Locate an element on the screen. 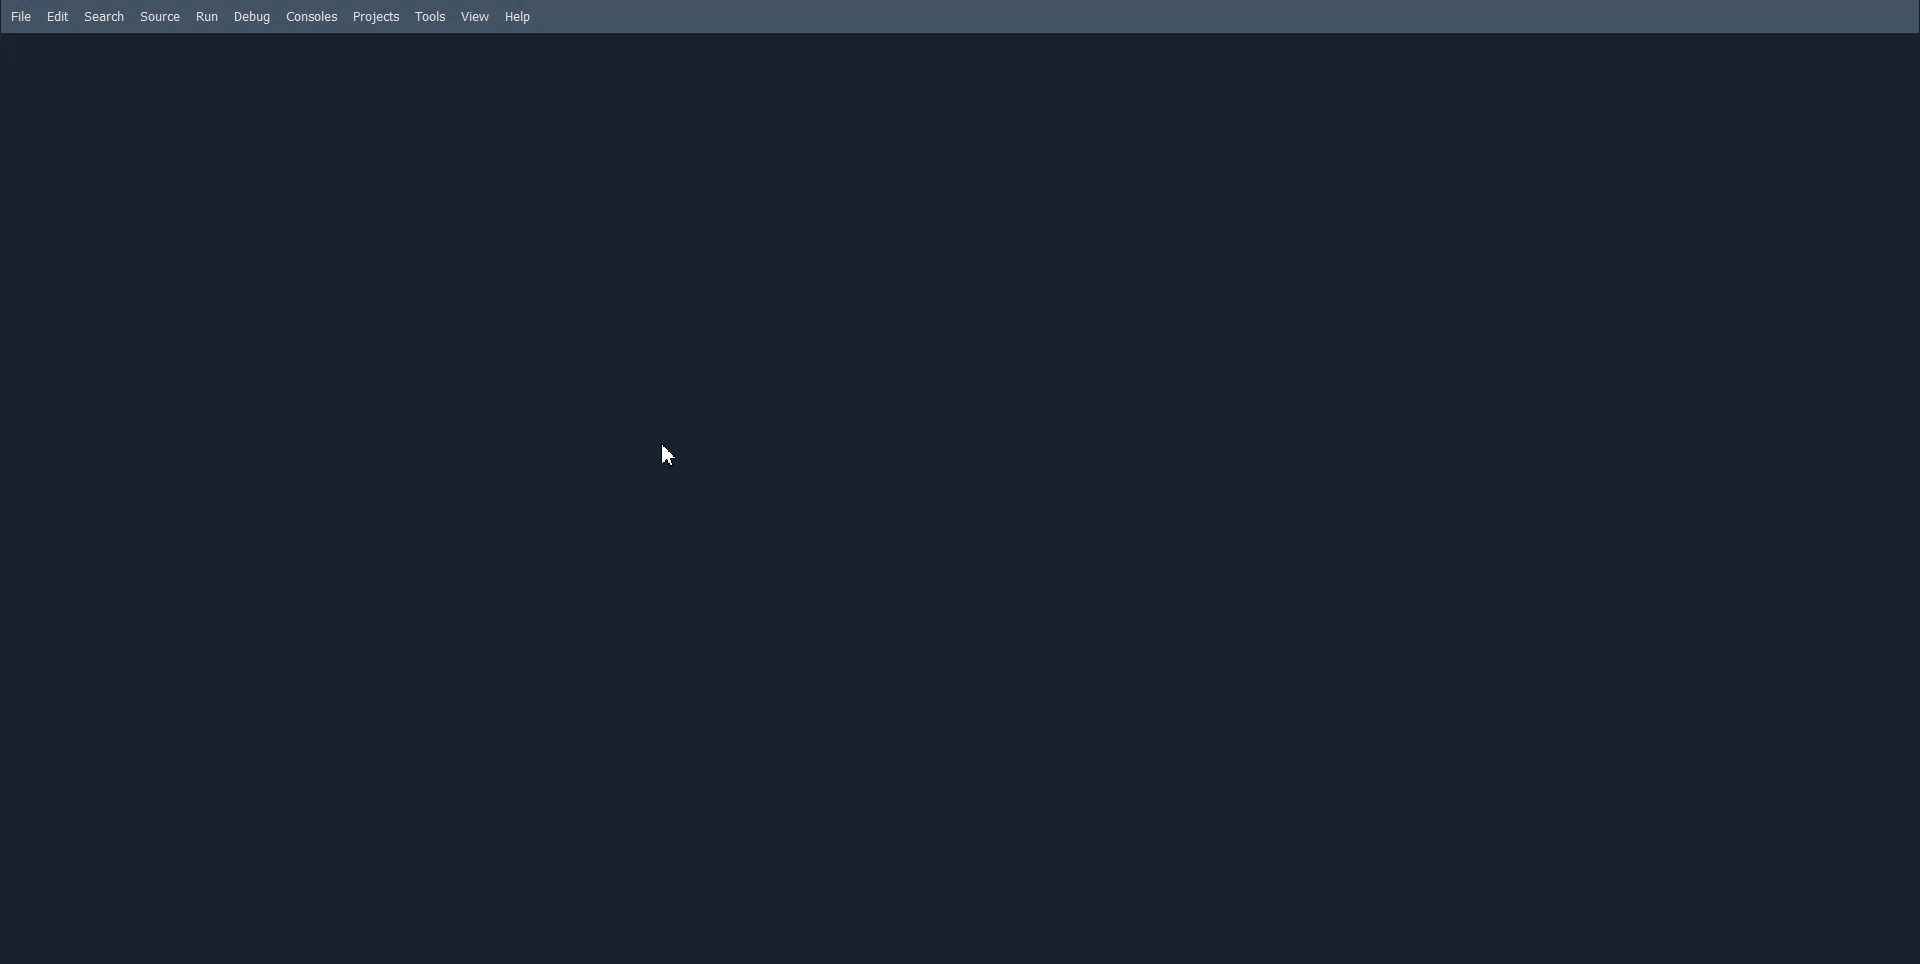 The height and width of the screenshot is (964, 1920). Consoles is located at coordinates (313, 17).